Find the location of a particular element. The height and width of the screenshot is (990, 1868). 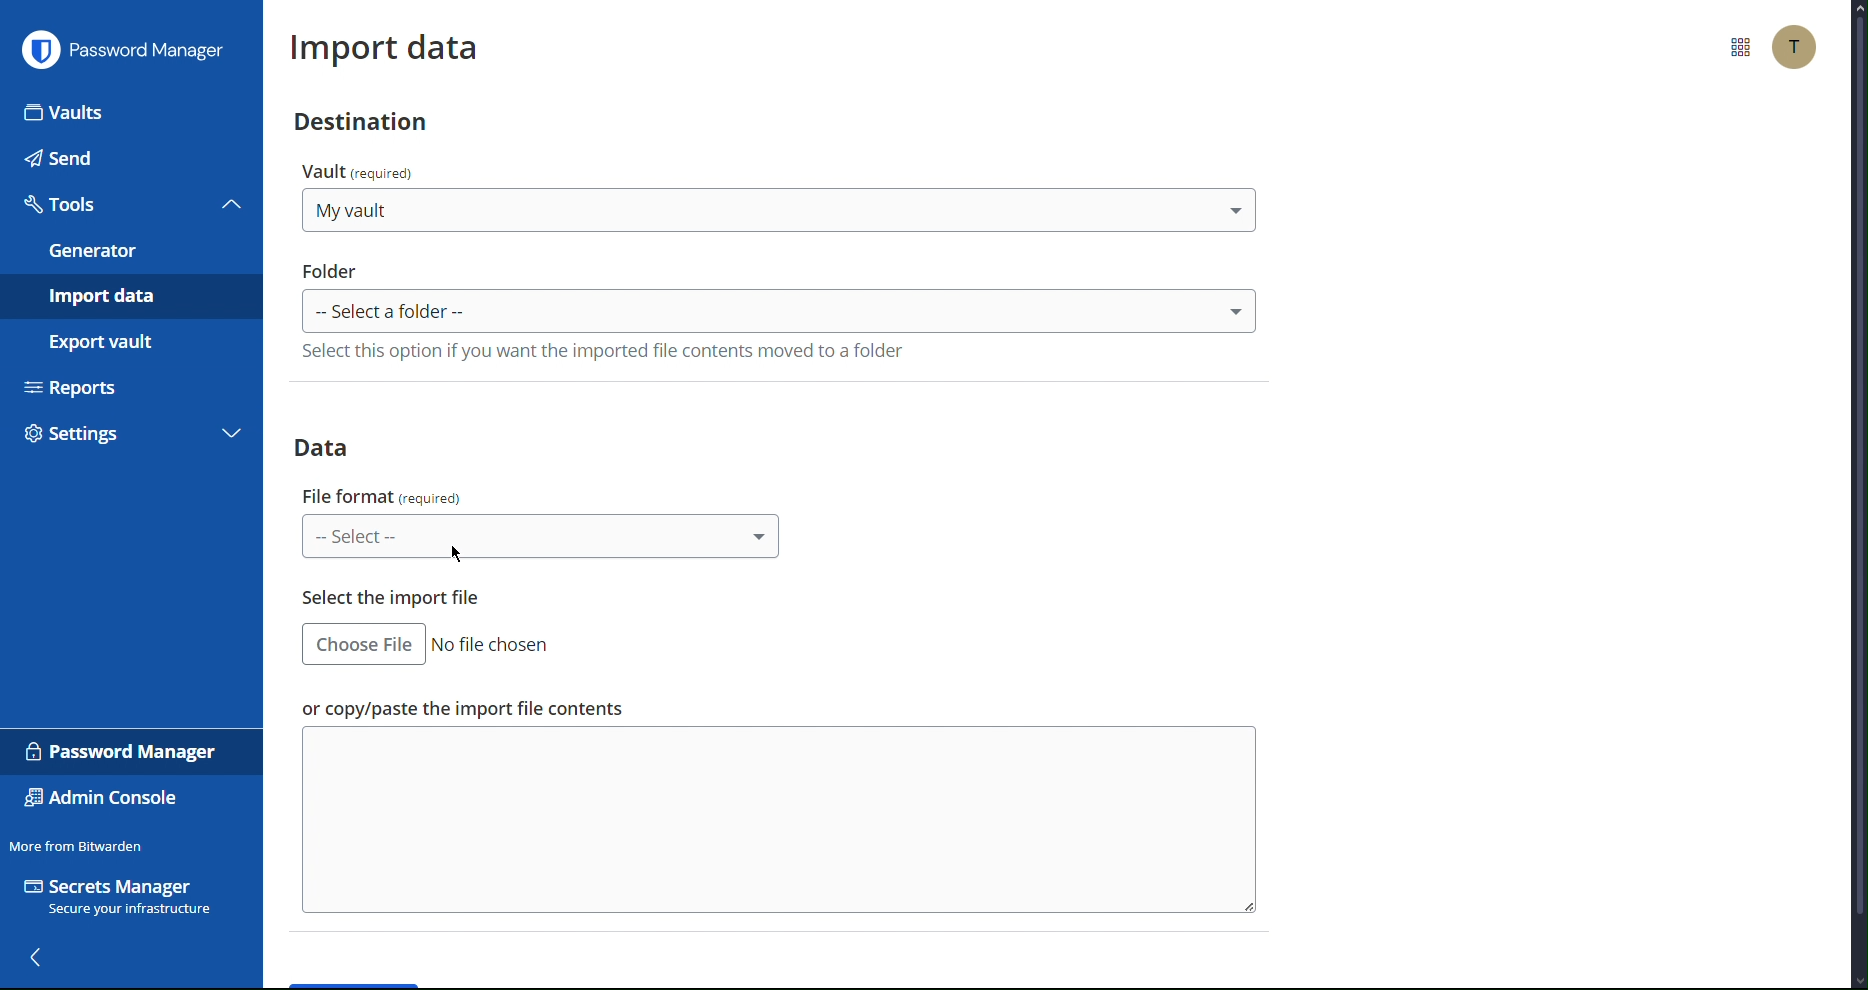

Destination is located at coordinates (357, 120).